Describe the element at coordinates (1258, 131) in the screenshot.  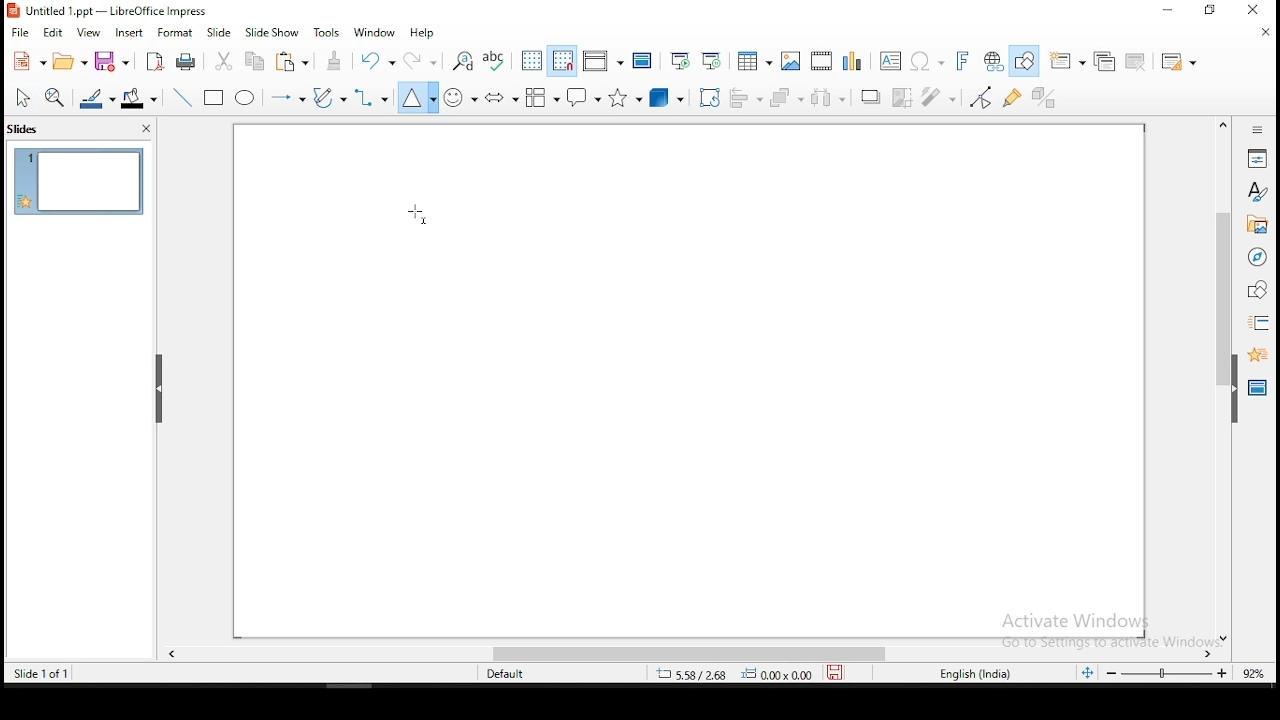
I see `sidebar settings` at that location.